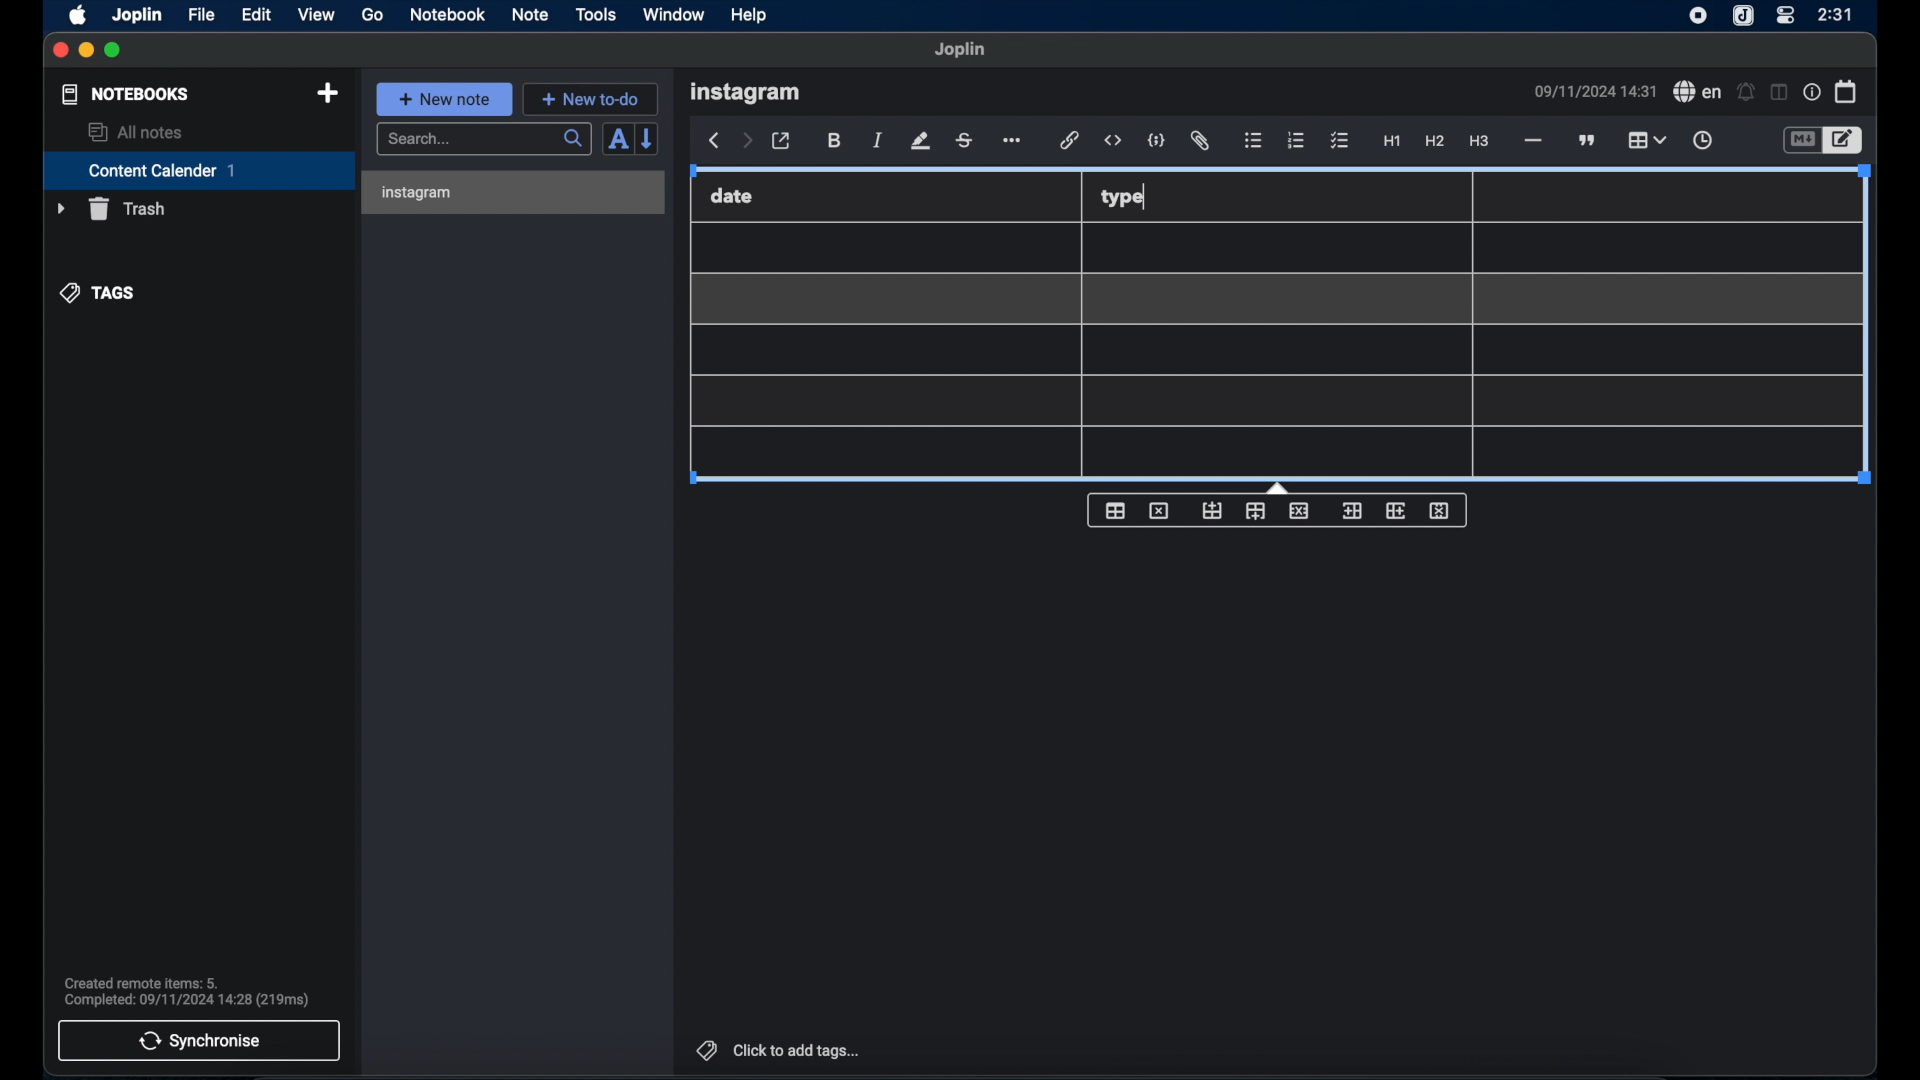 This screenshot has width=1920, height=1080. I want to click on strikethrough, so click(963, 142).